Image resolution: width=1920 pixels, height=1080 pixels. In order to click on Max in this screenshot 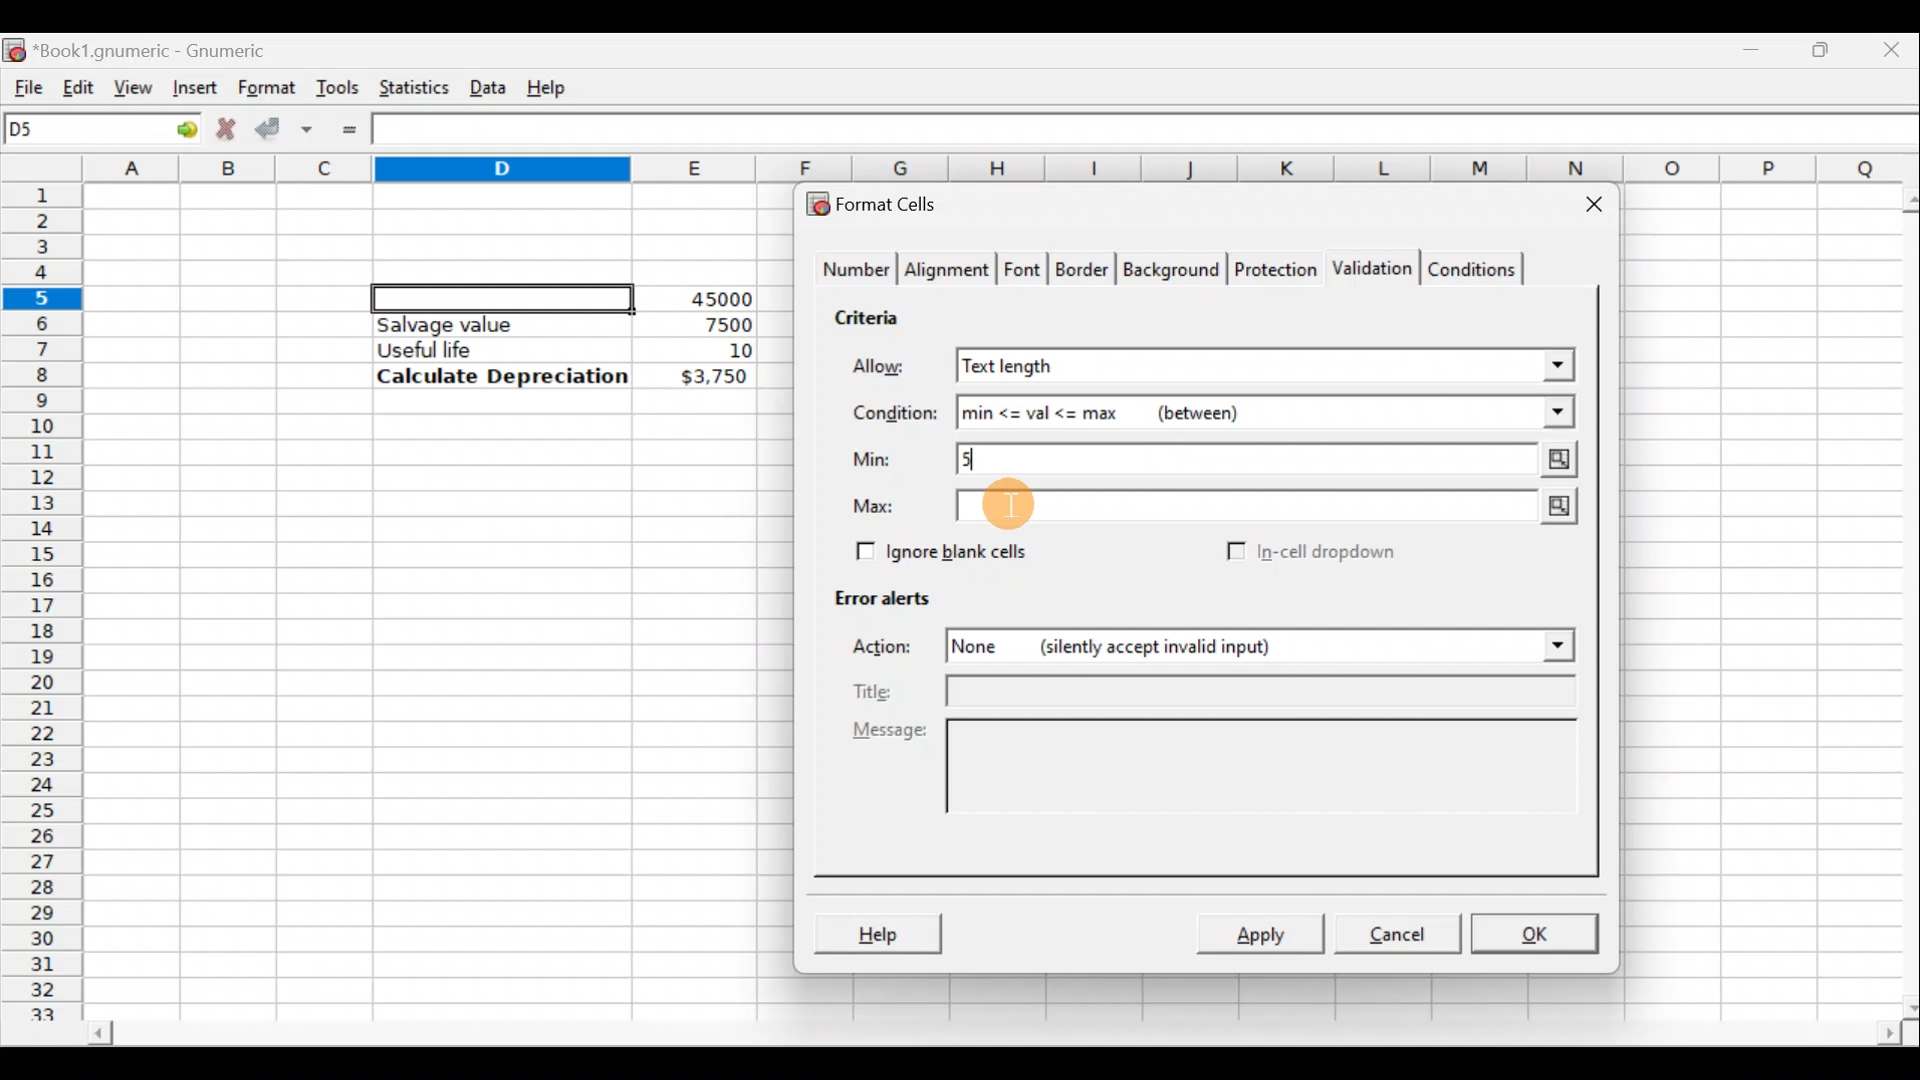, I will do `click(881, 507)`.